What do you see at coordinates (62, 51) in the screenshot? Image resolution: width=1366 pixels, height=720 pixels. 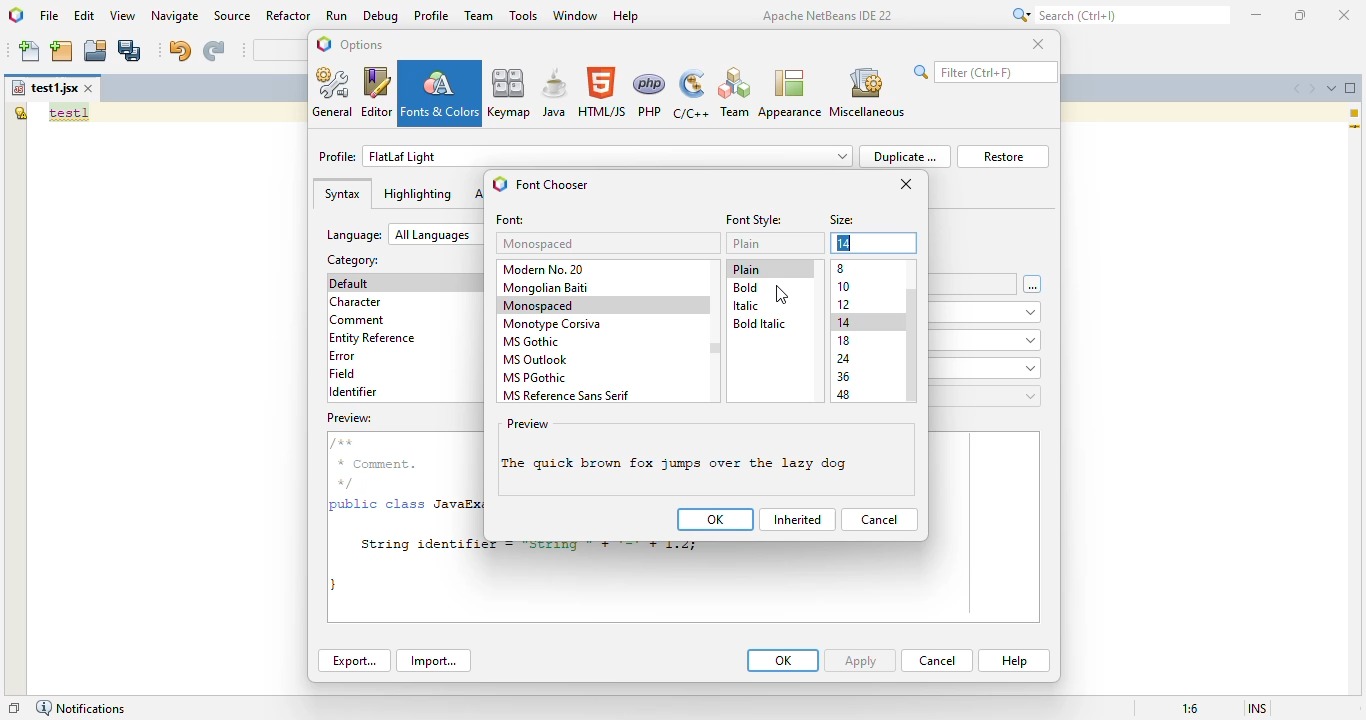 I see `new project` at bounding box center [62, 51].